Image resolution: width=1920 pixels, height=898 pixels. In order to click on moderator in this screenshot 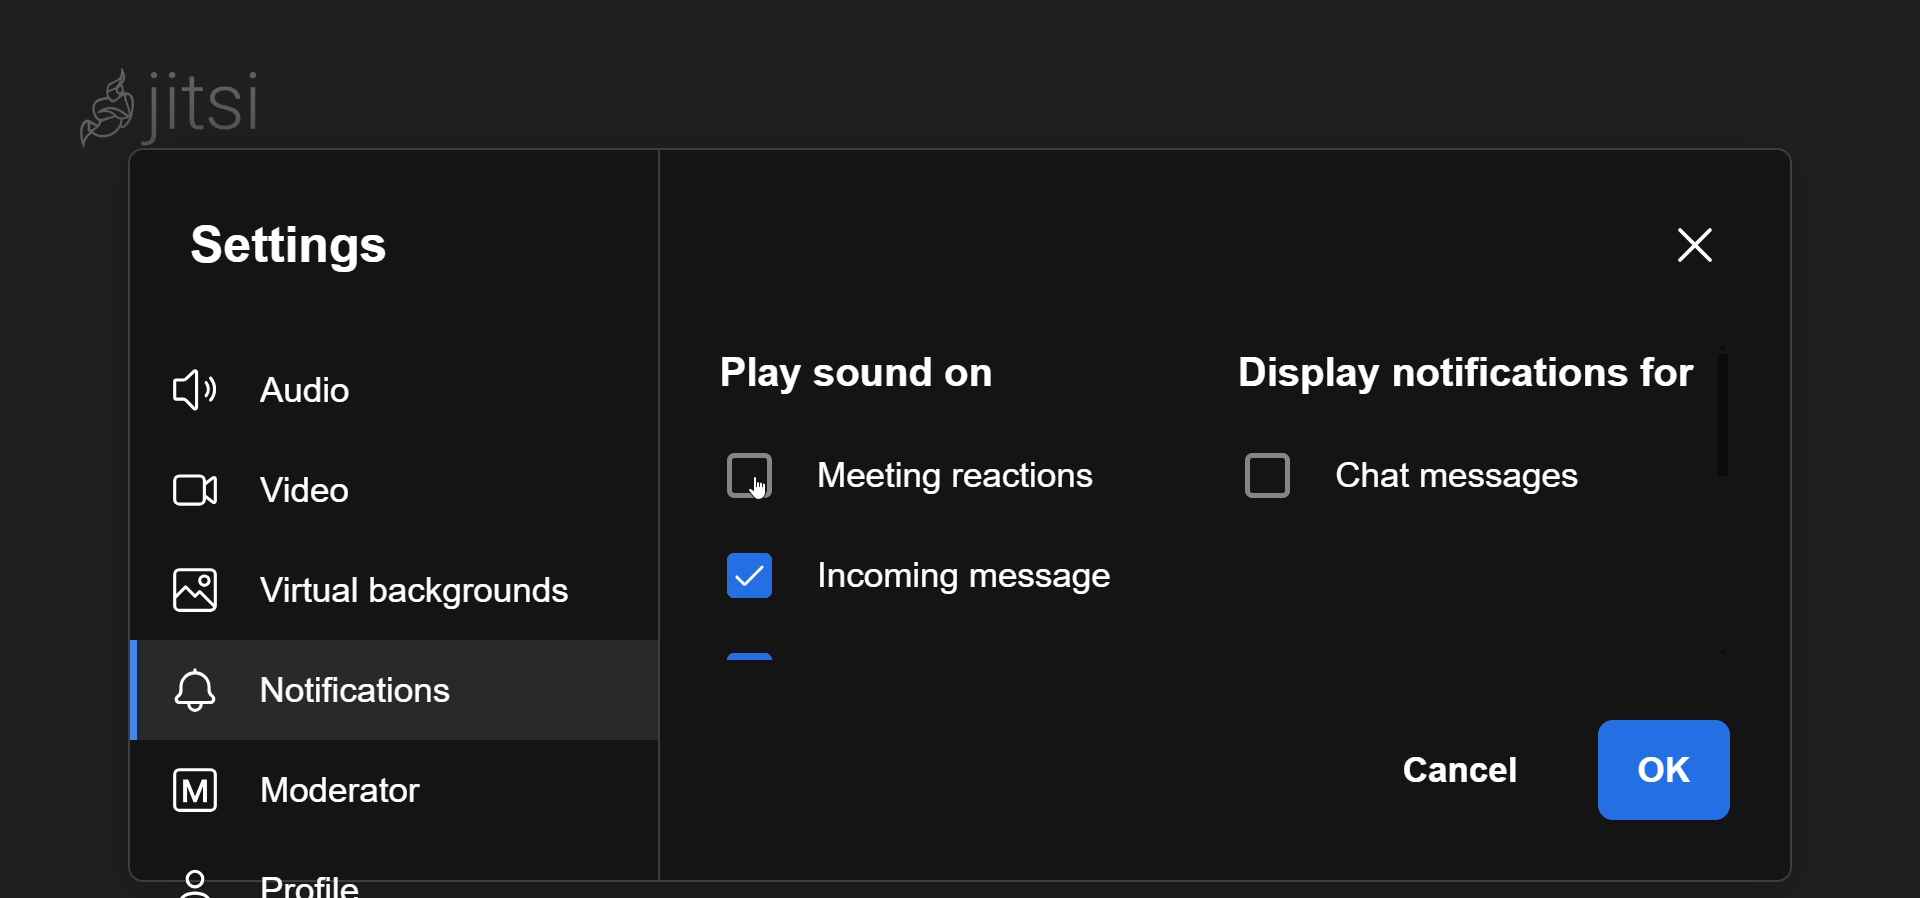, I will do `click(305, 786)`.